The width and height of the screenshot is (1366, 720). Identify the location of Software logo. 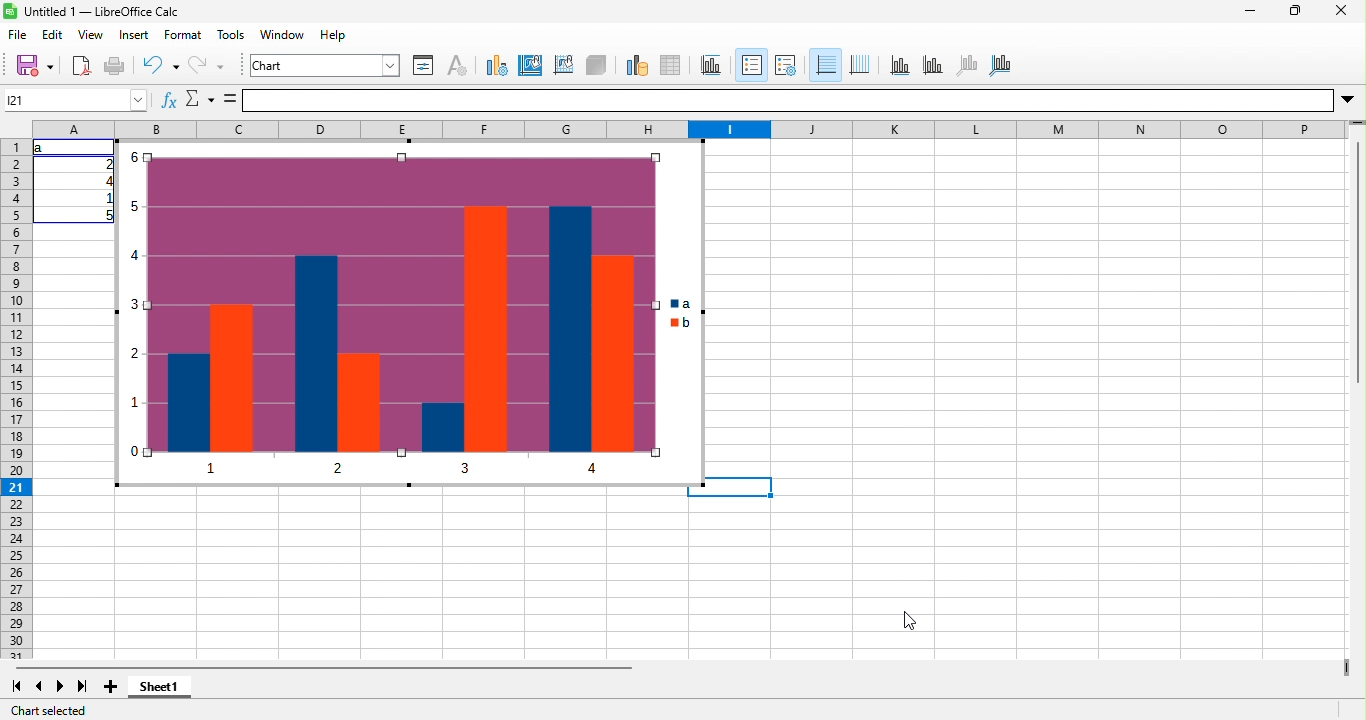
(10, 11).